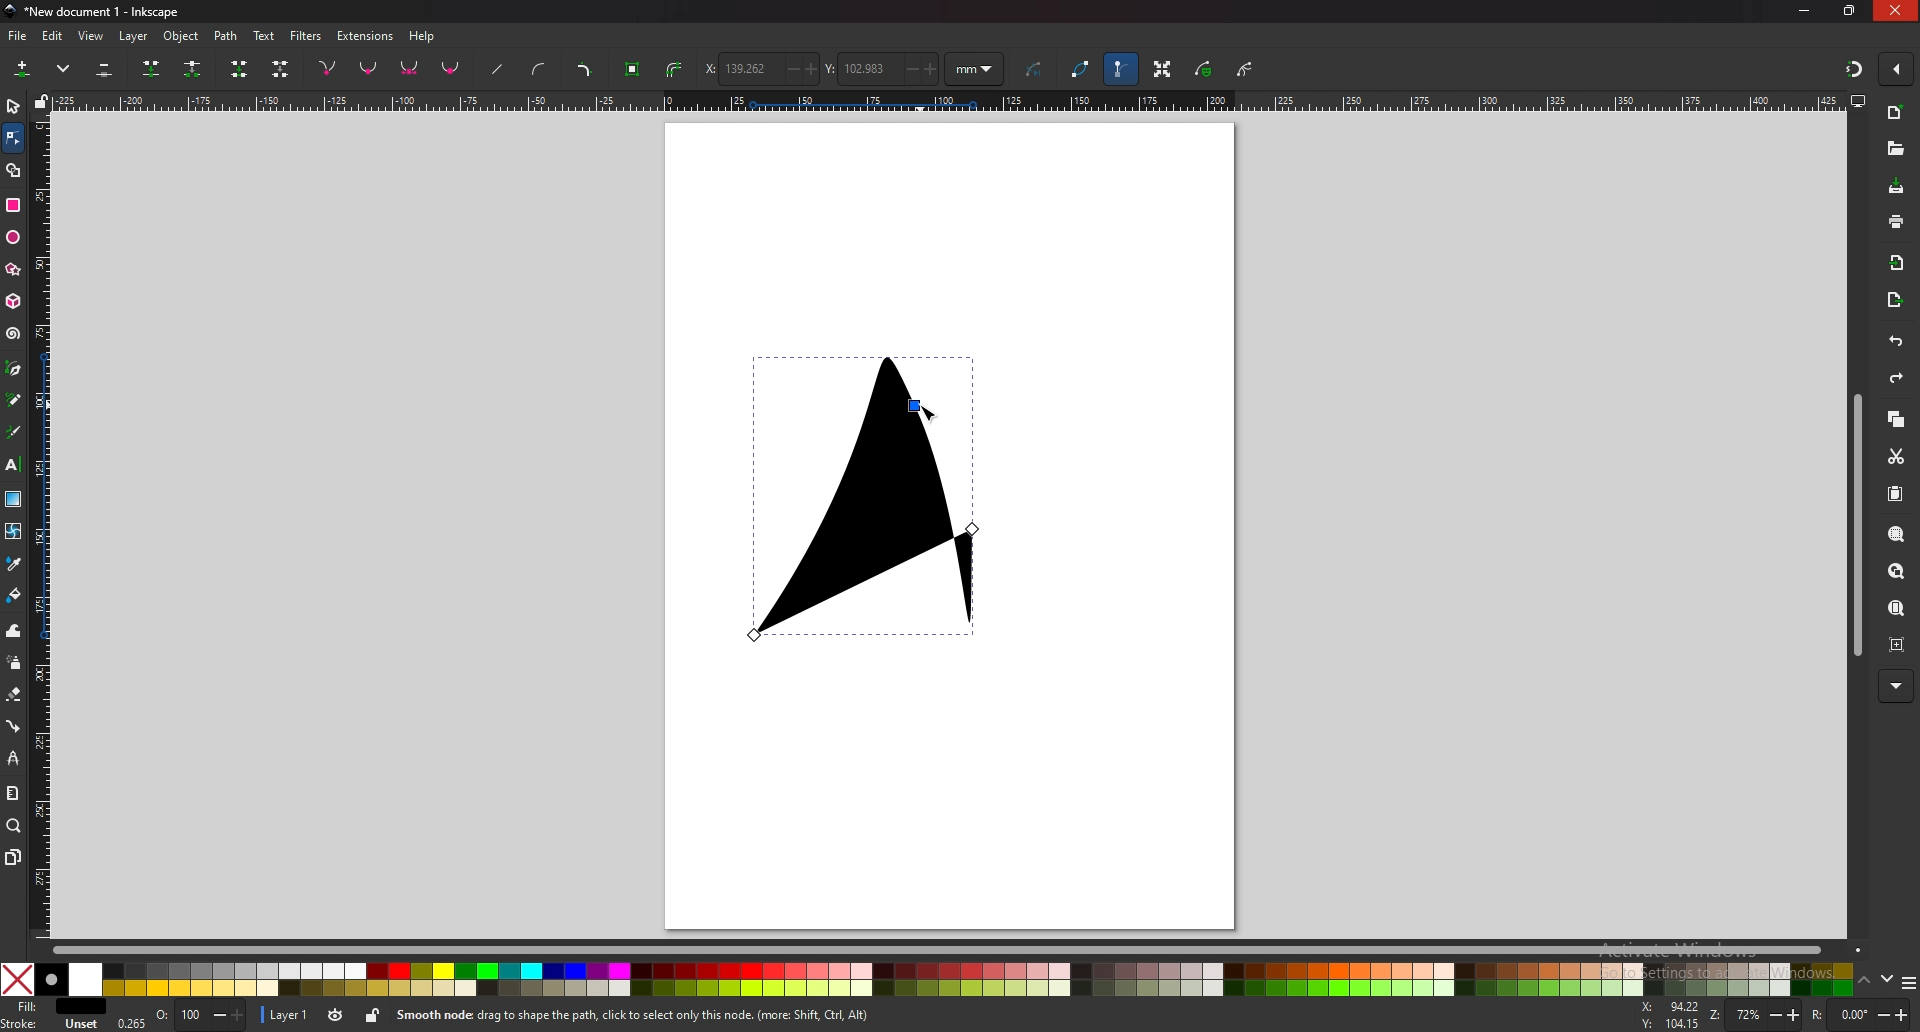  Describe the element at coordinates (1036, 70) in the screenshot. I see `next path effect parameter` at that location.